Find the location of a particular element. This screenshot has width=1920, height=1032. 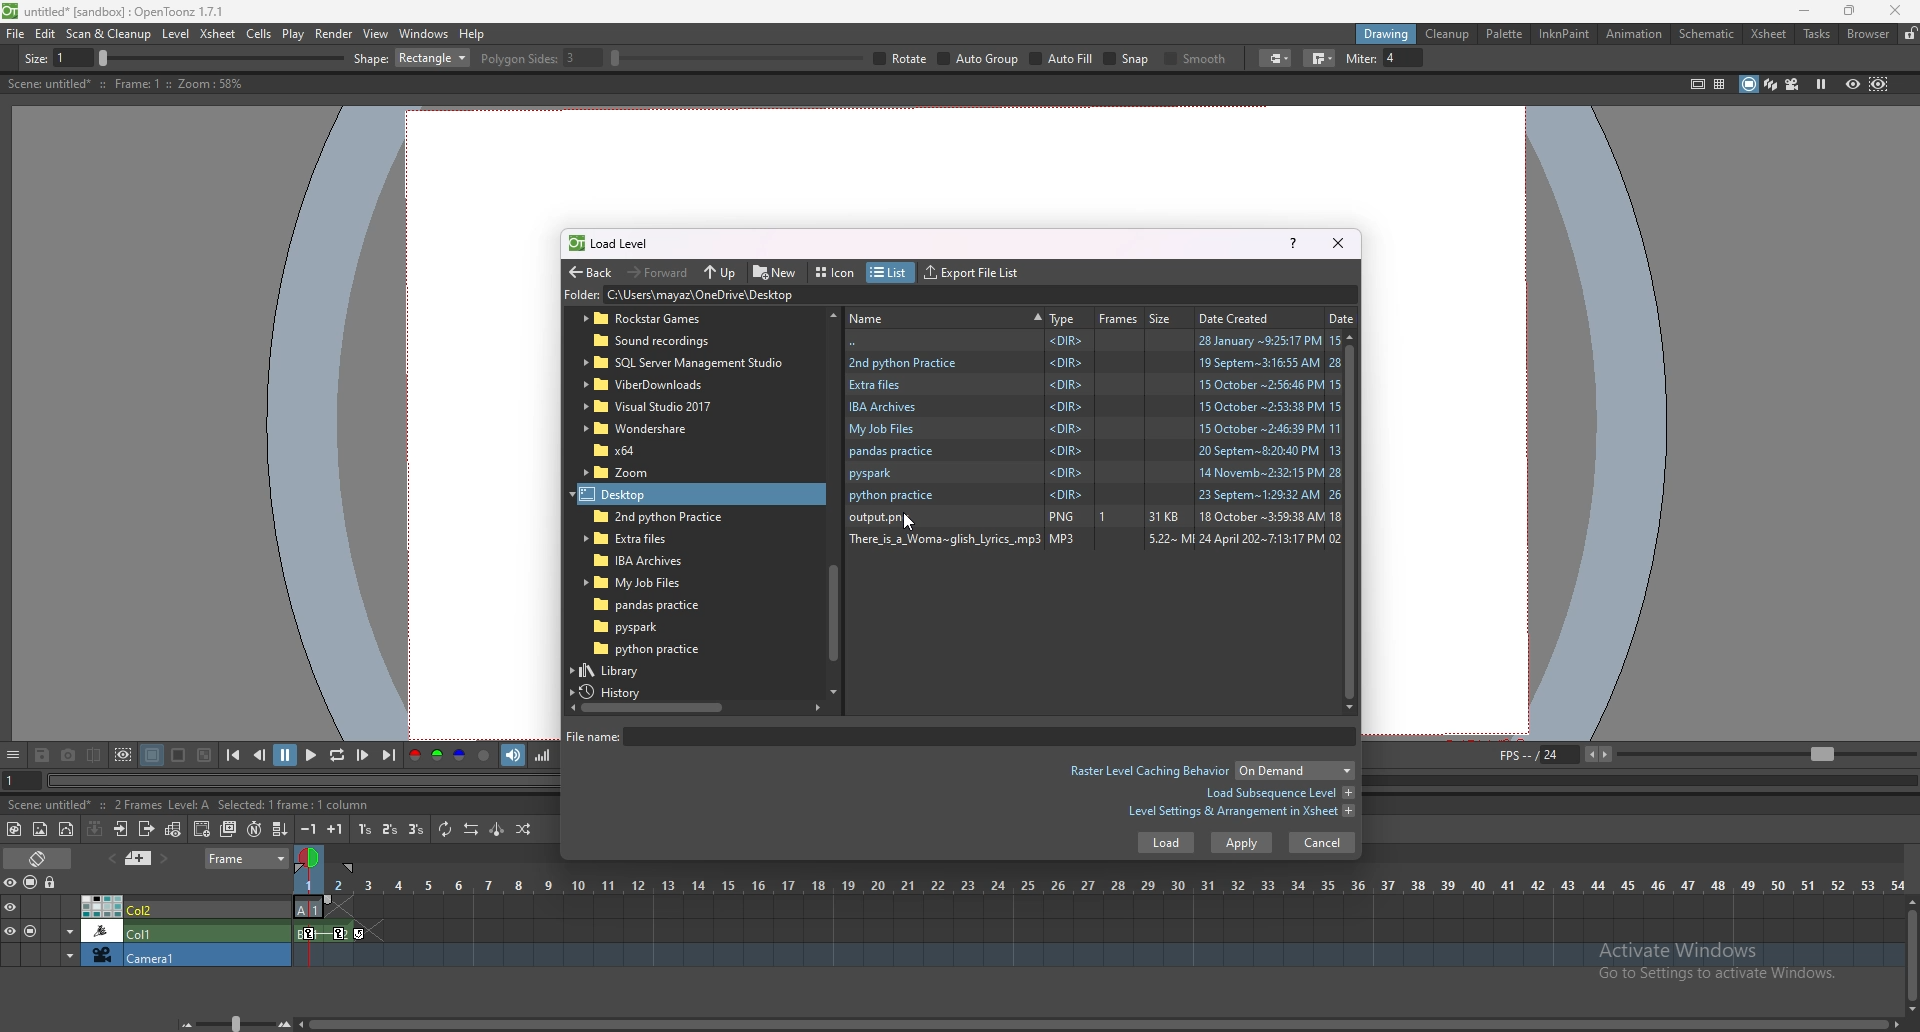

history is located at coordinates (618, 692).